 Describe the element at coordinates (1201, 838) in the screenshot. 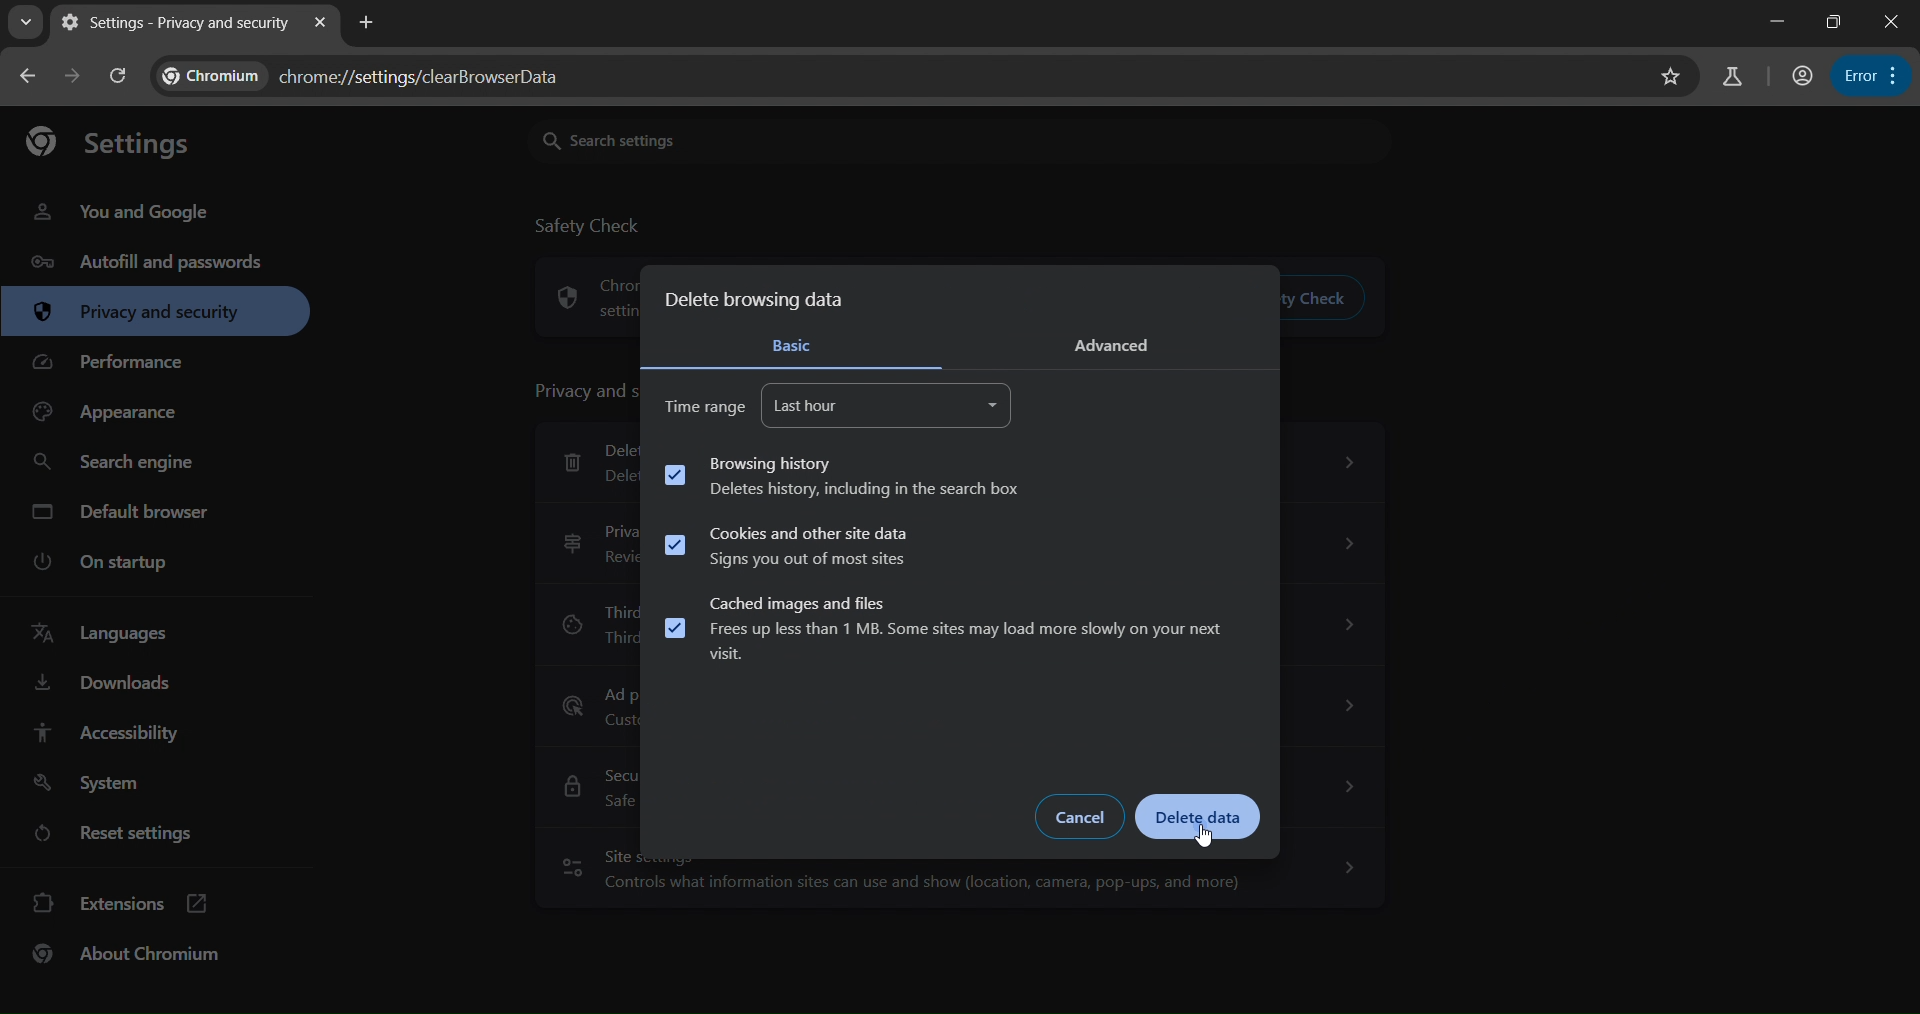

I see `cursor` at that location.